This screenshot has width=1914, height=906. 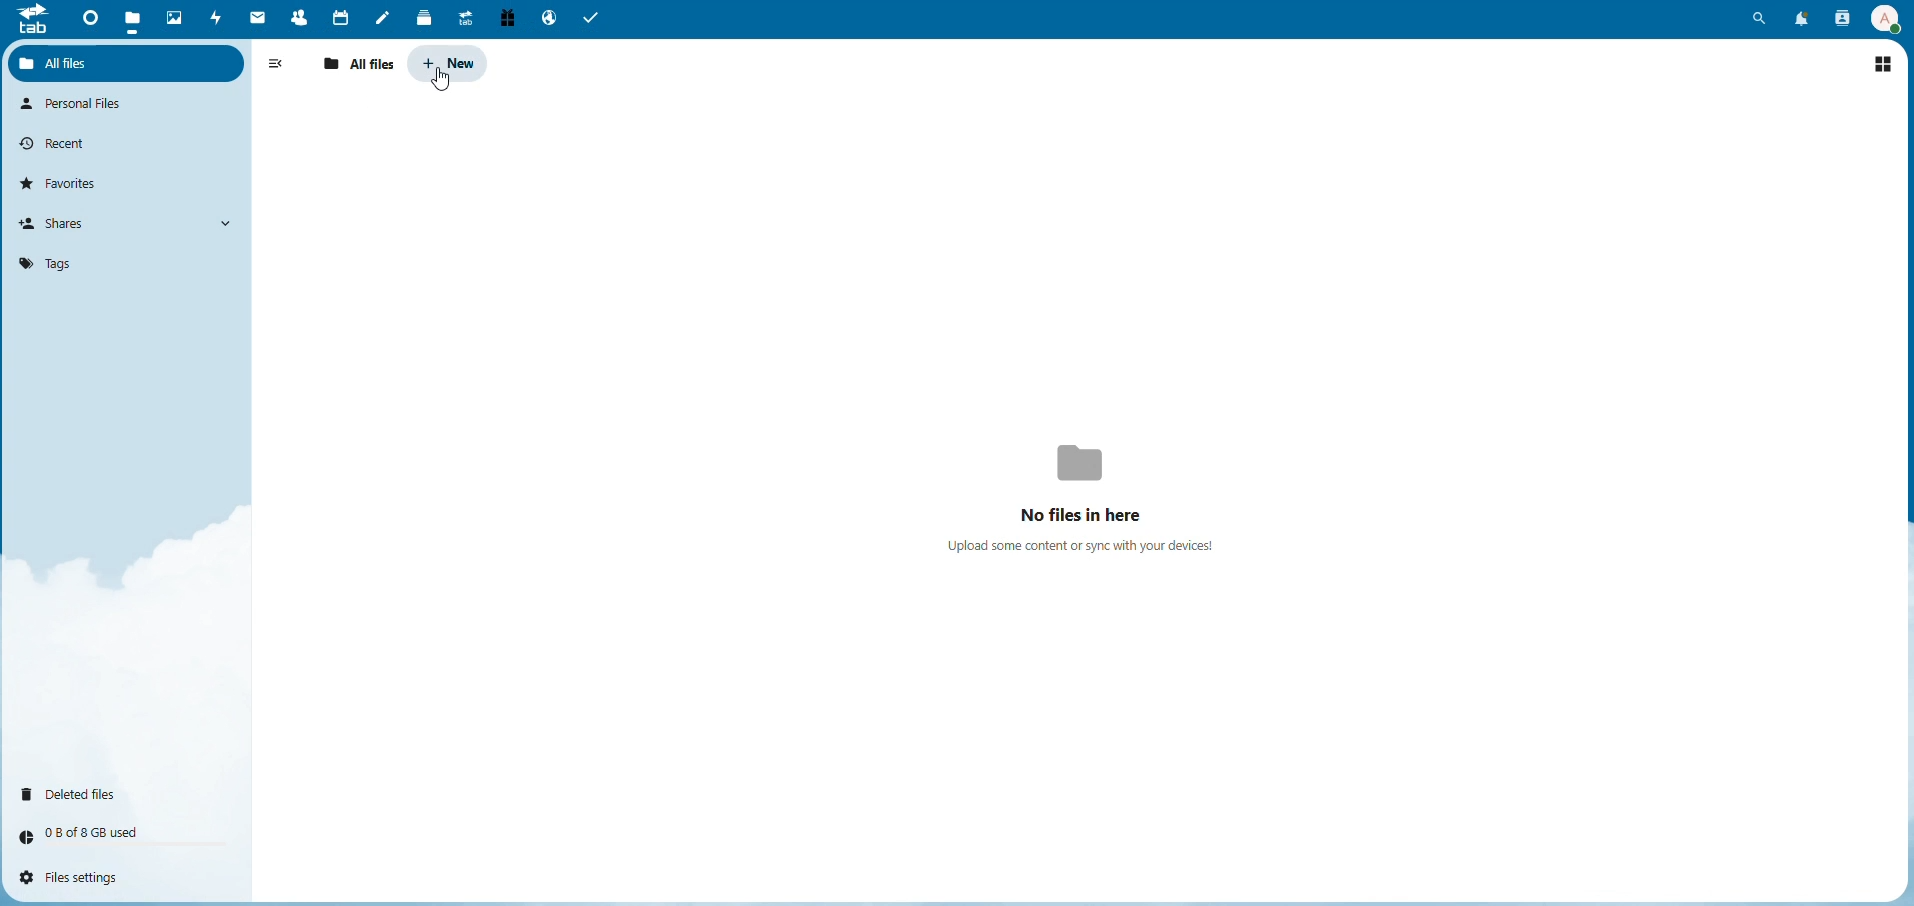 What do you see at coordinates (1798, 18) in the screenshot?
I see `Notification` at bounding box center [1798, 18].